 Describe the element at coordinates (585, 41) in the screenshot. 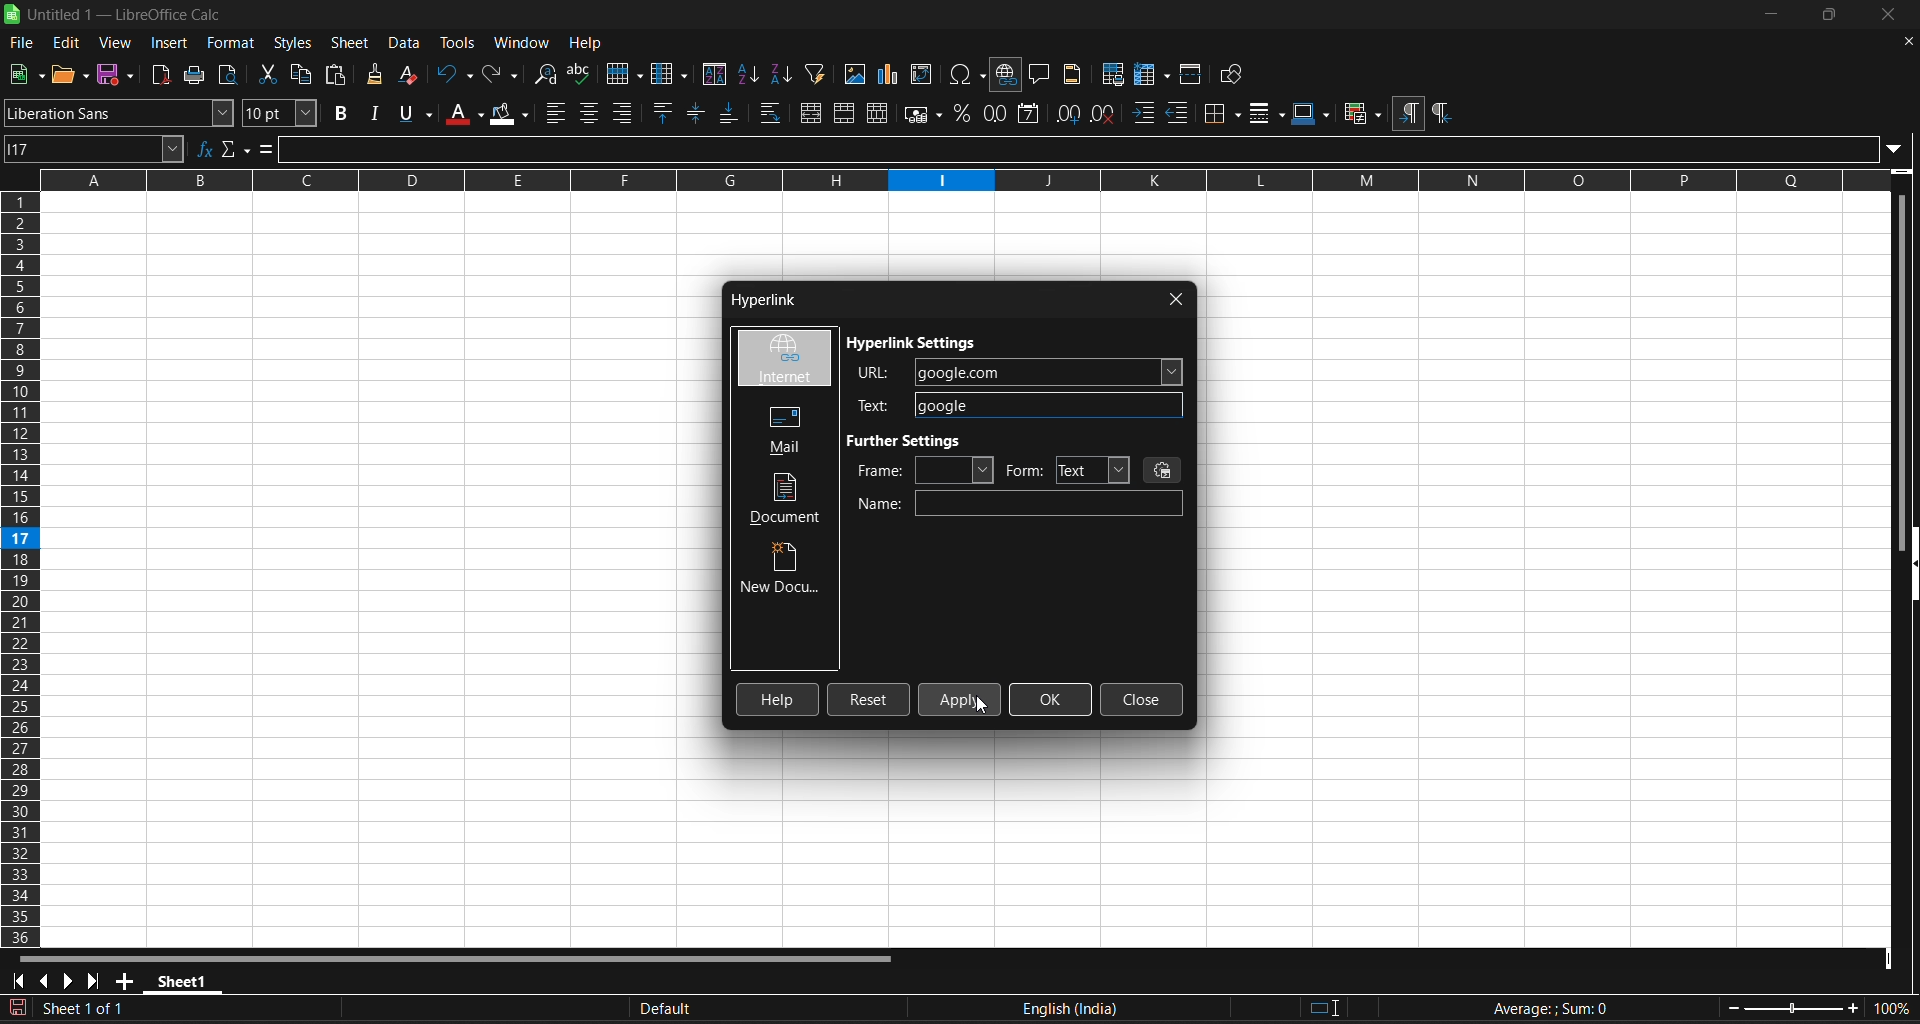

I see `help` at that location.